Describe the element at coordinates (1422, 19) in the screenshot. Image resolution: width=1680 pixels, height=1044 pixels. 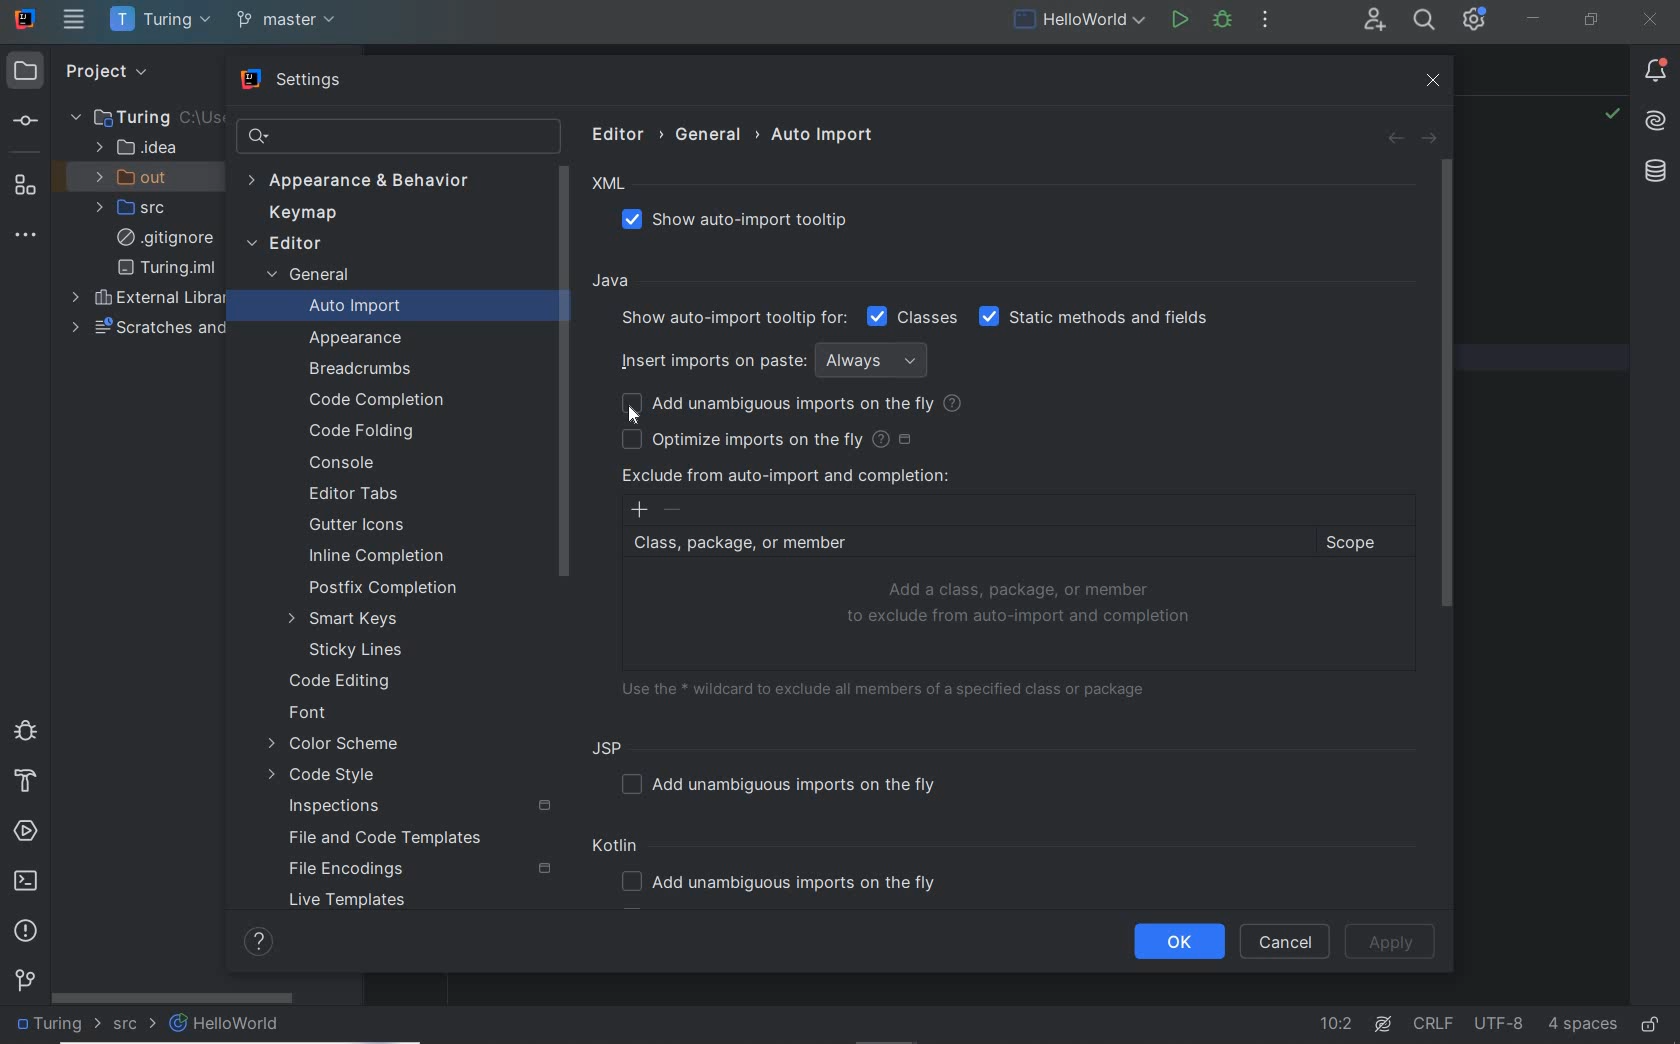
I see `SEARCH` at that location.